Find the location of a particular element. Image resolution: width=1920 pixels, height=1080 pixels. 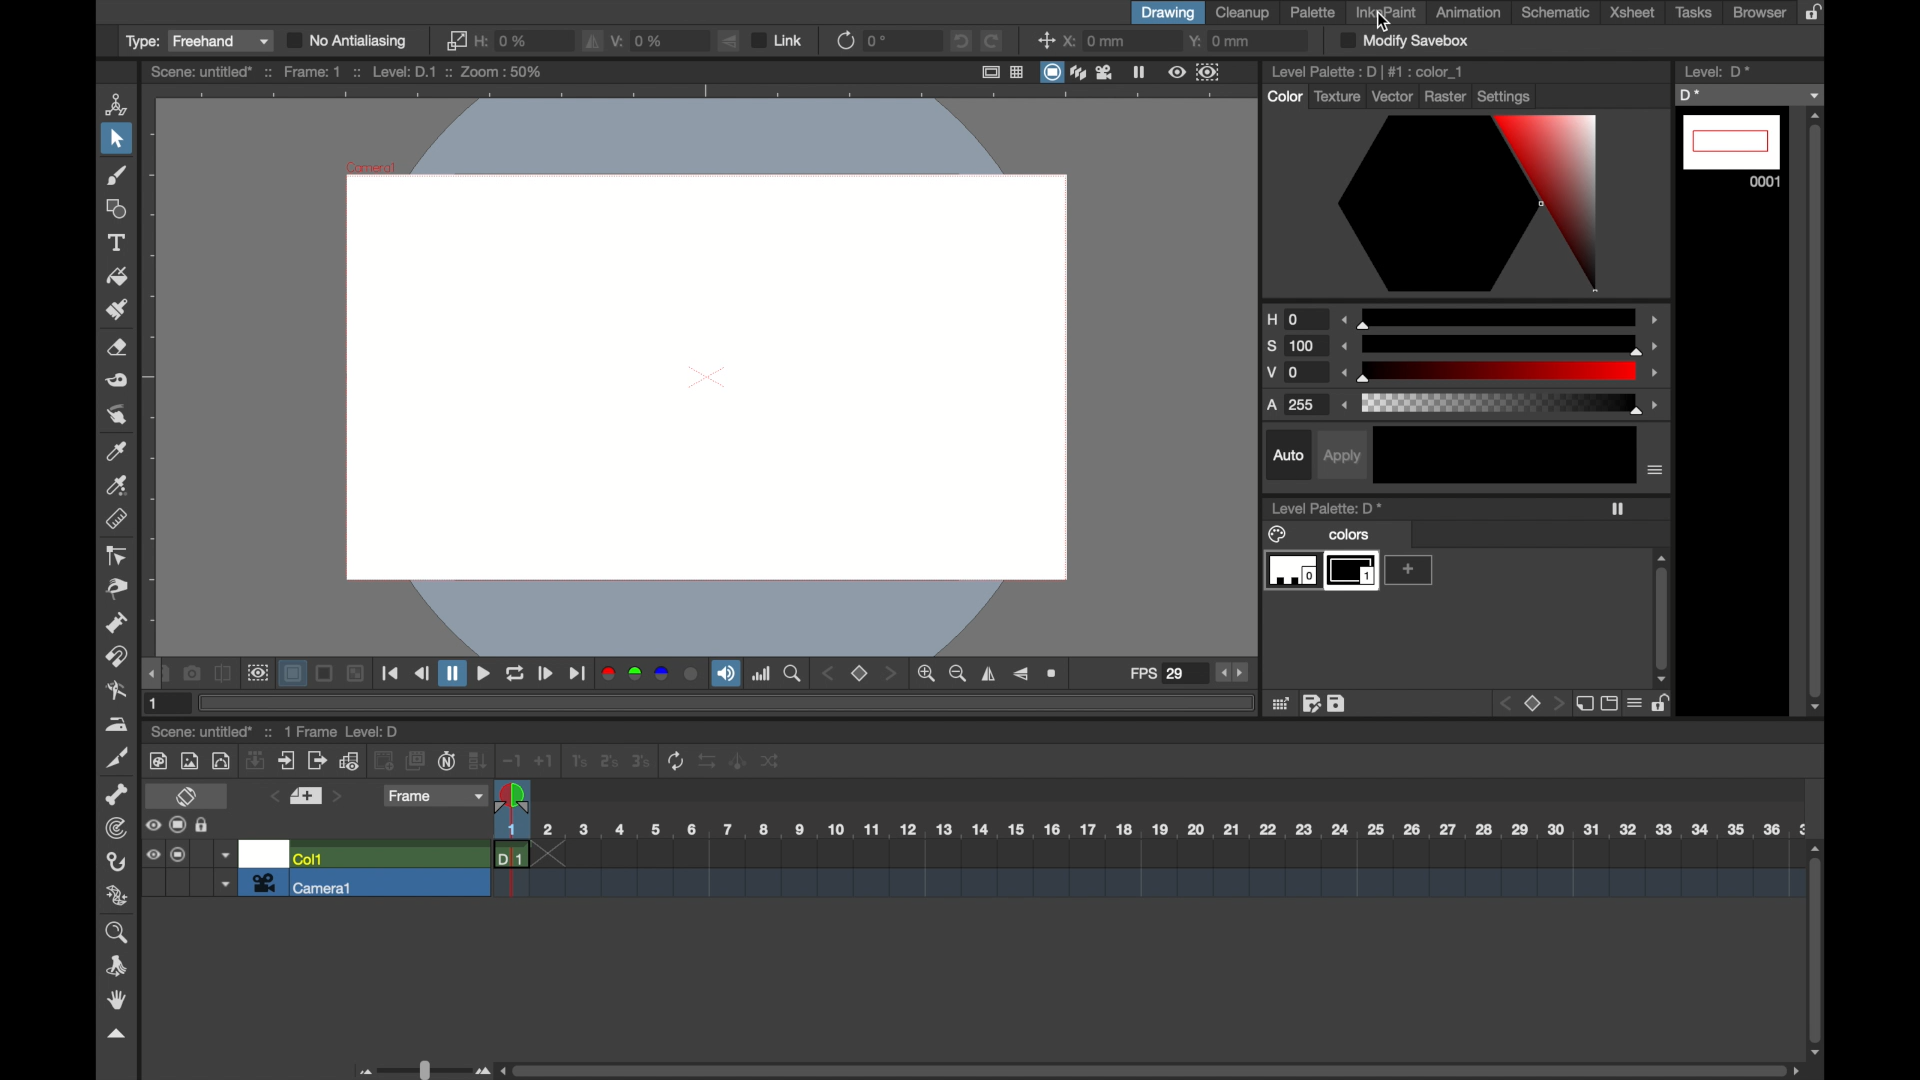

cleanup is located at coordinates (1243, 12).